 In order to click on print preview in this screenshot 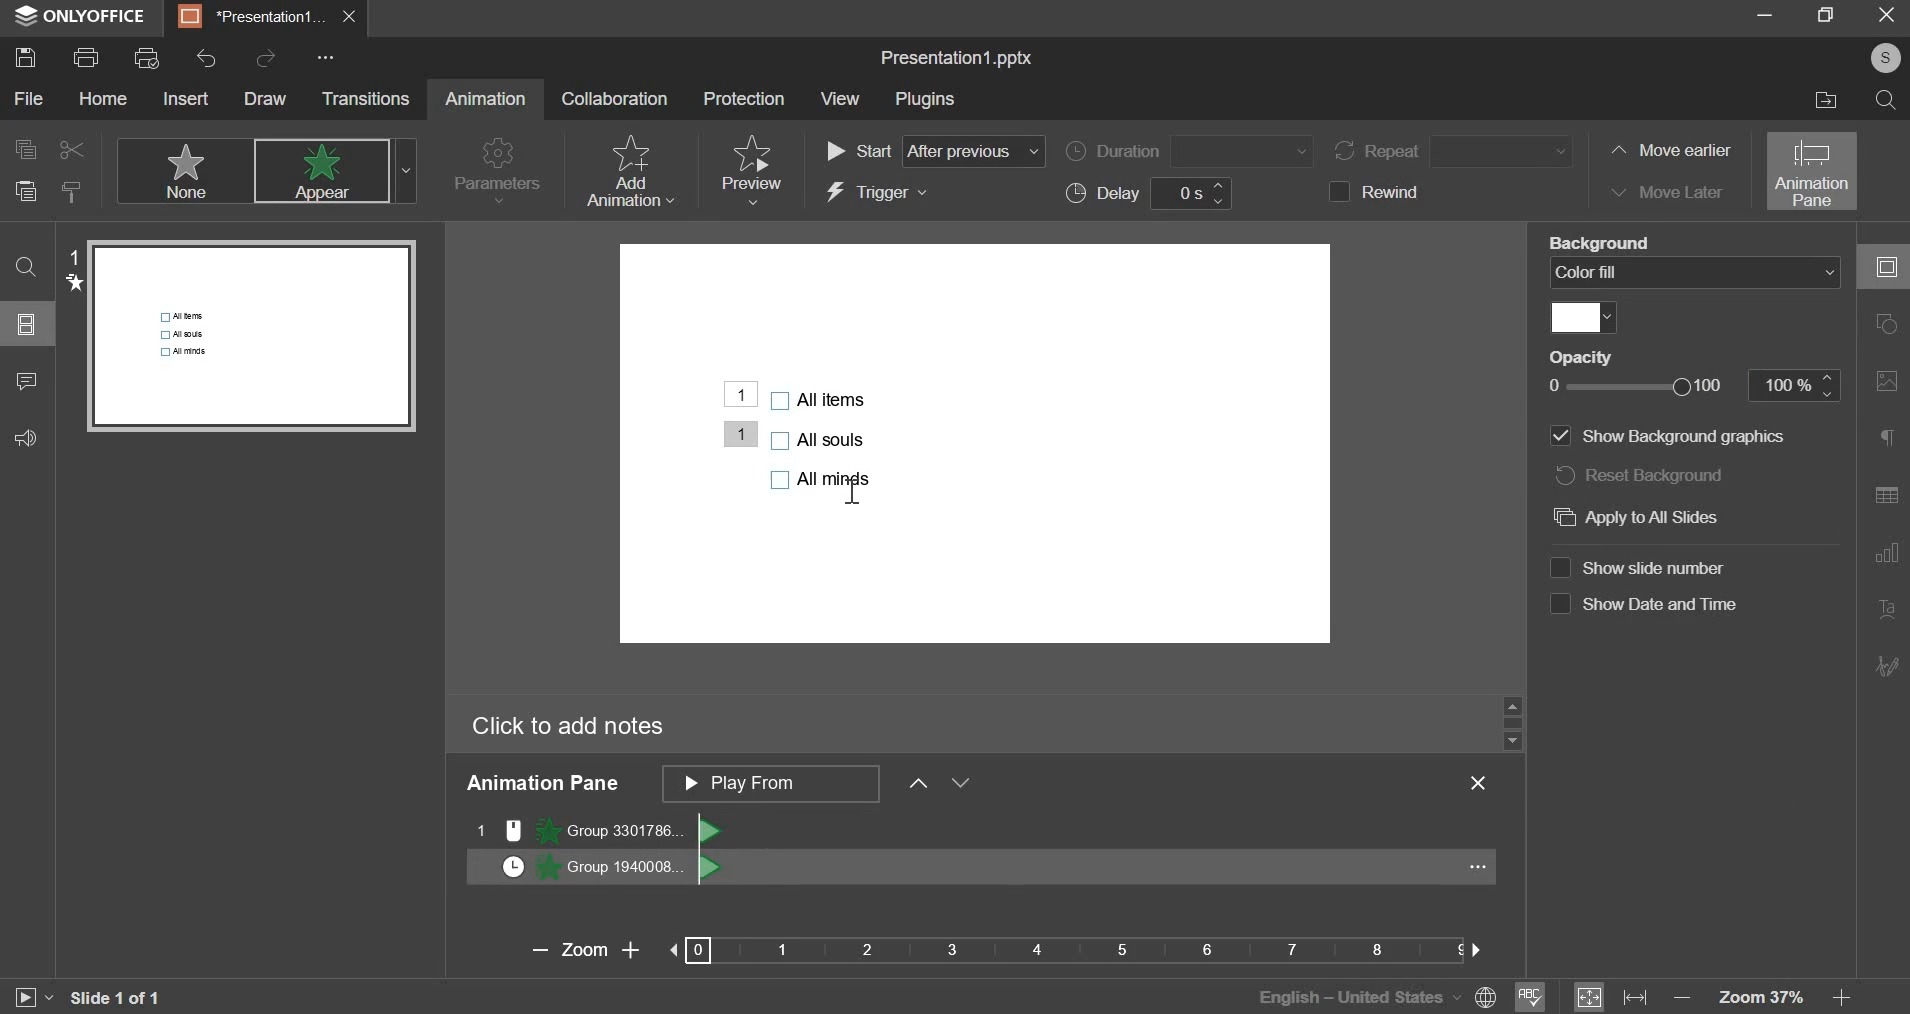, I will do `click(145, 58)`.